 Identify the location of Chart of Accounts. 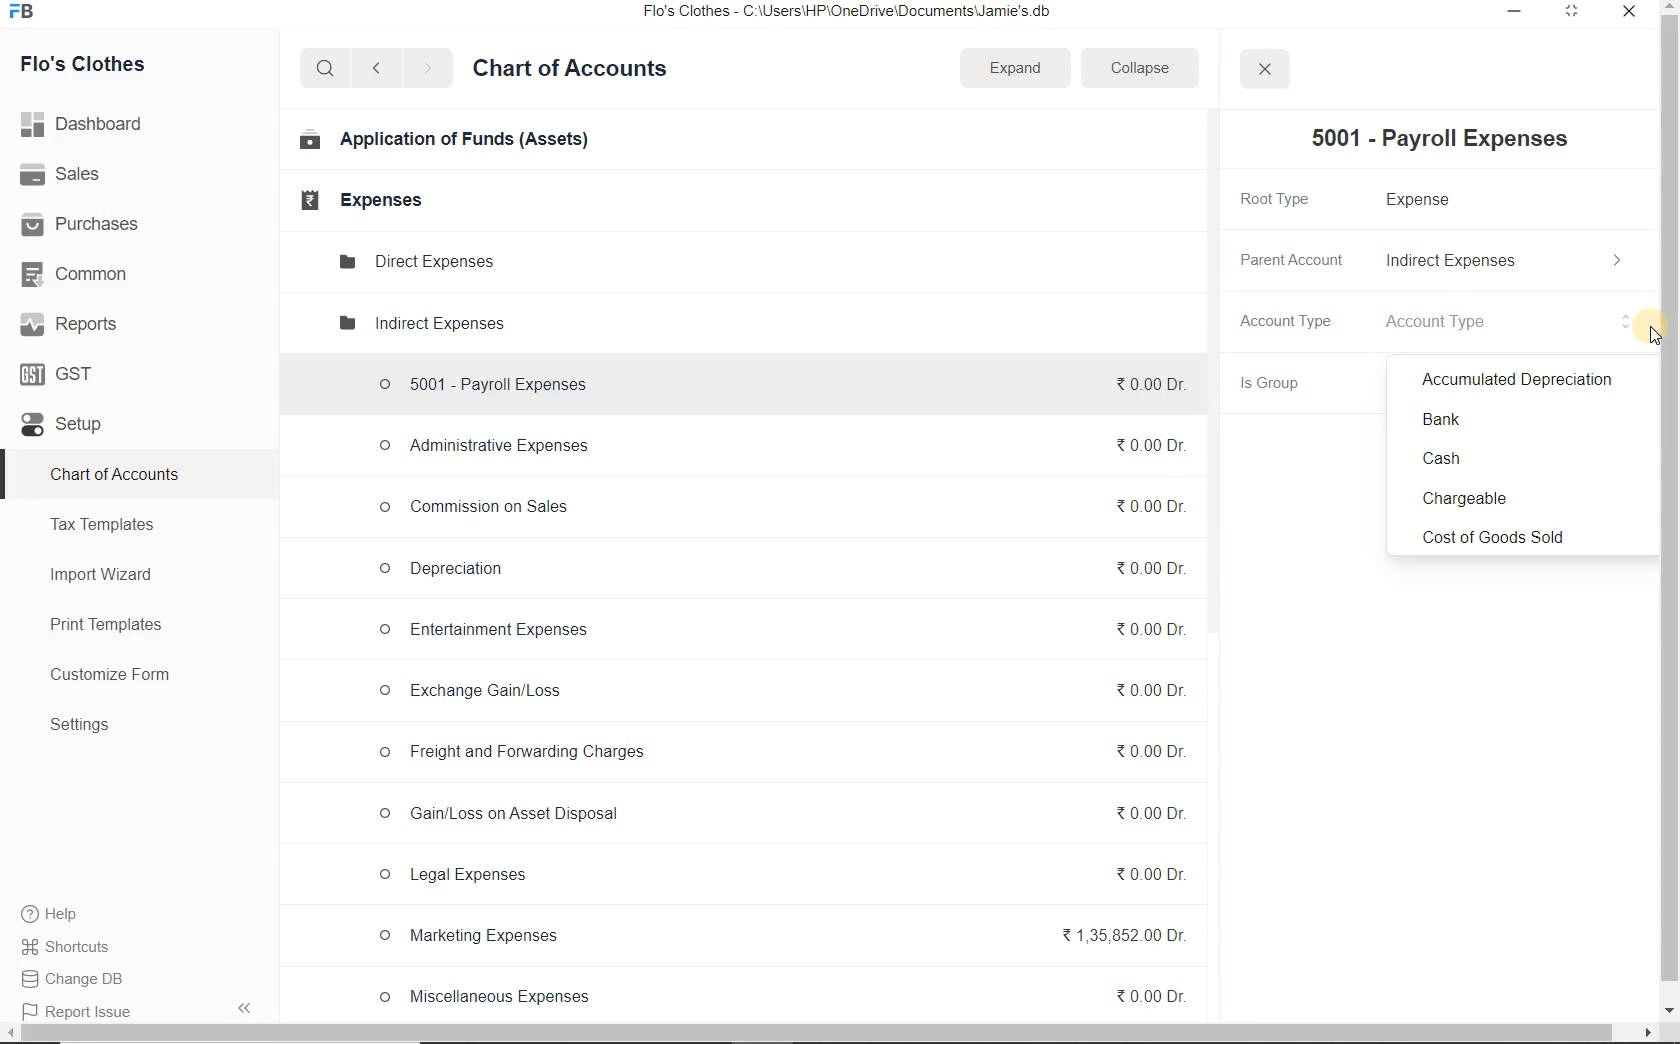
(114, 476).